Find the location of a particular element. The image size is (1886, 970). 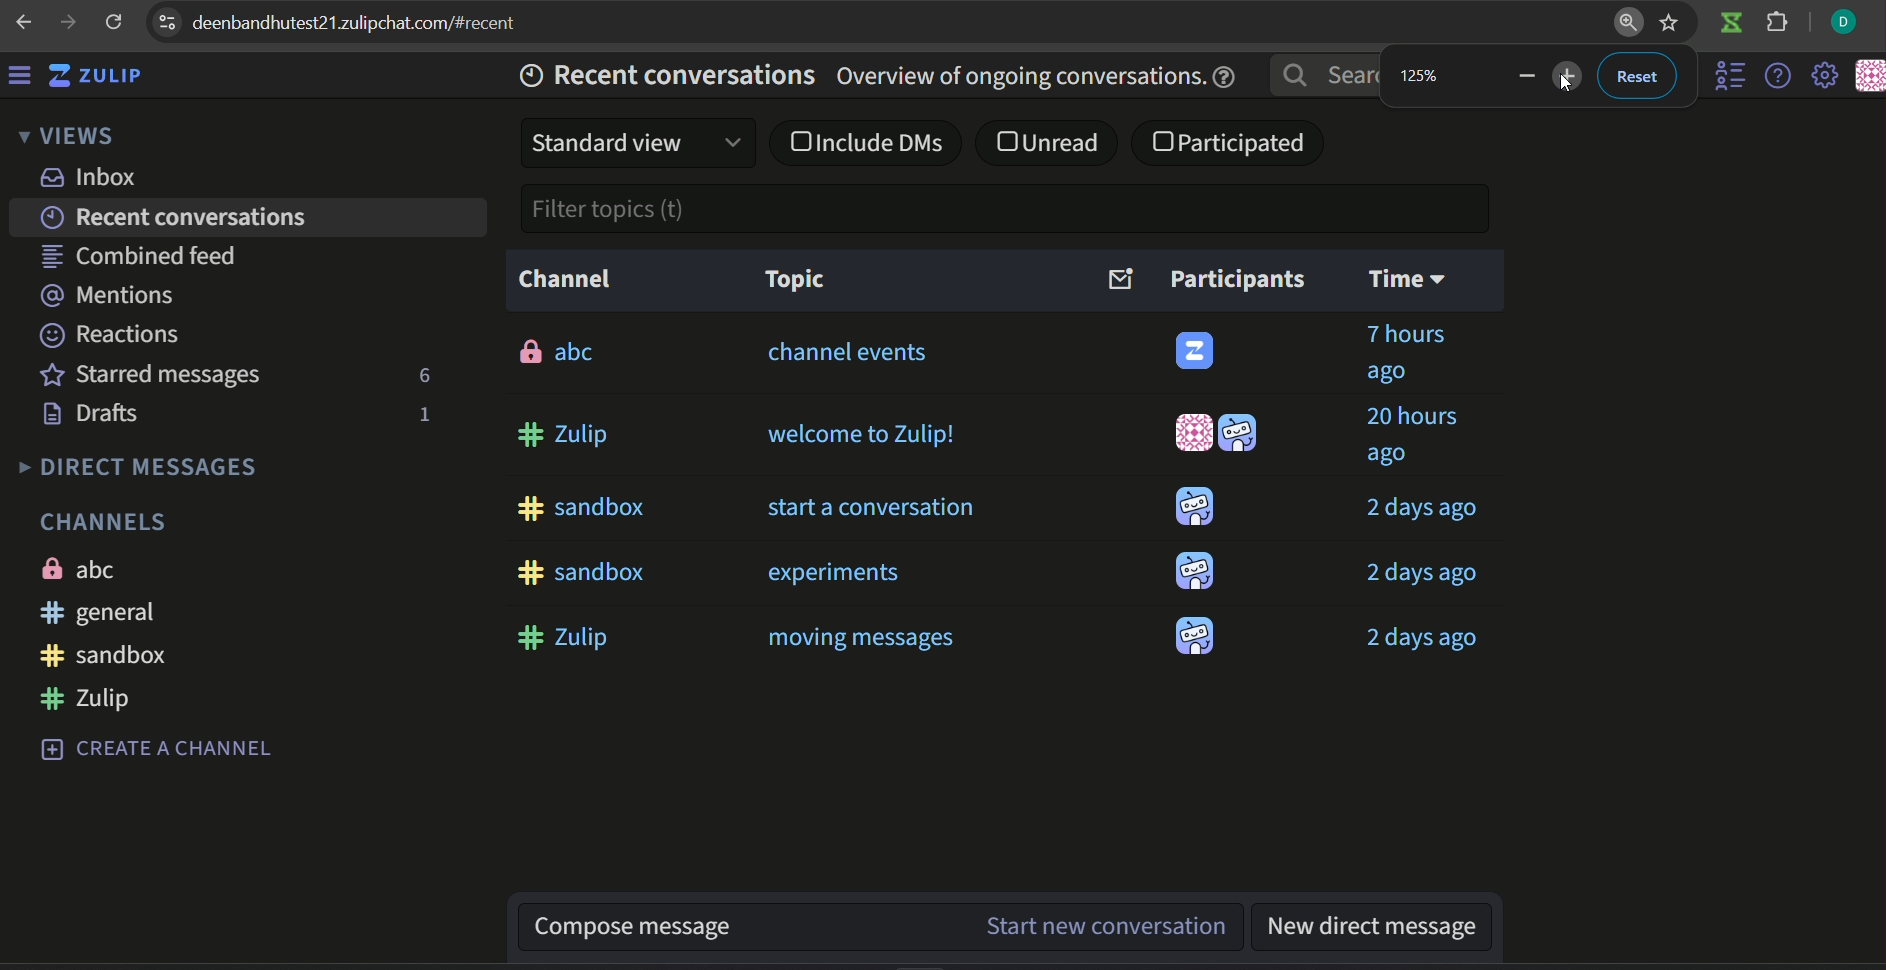

text is located at coordinates (104, 519).